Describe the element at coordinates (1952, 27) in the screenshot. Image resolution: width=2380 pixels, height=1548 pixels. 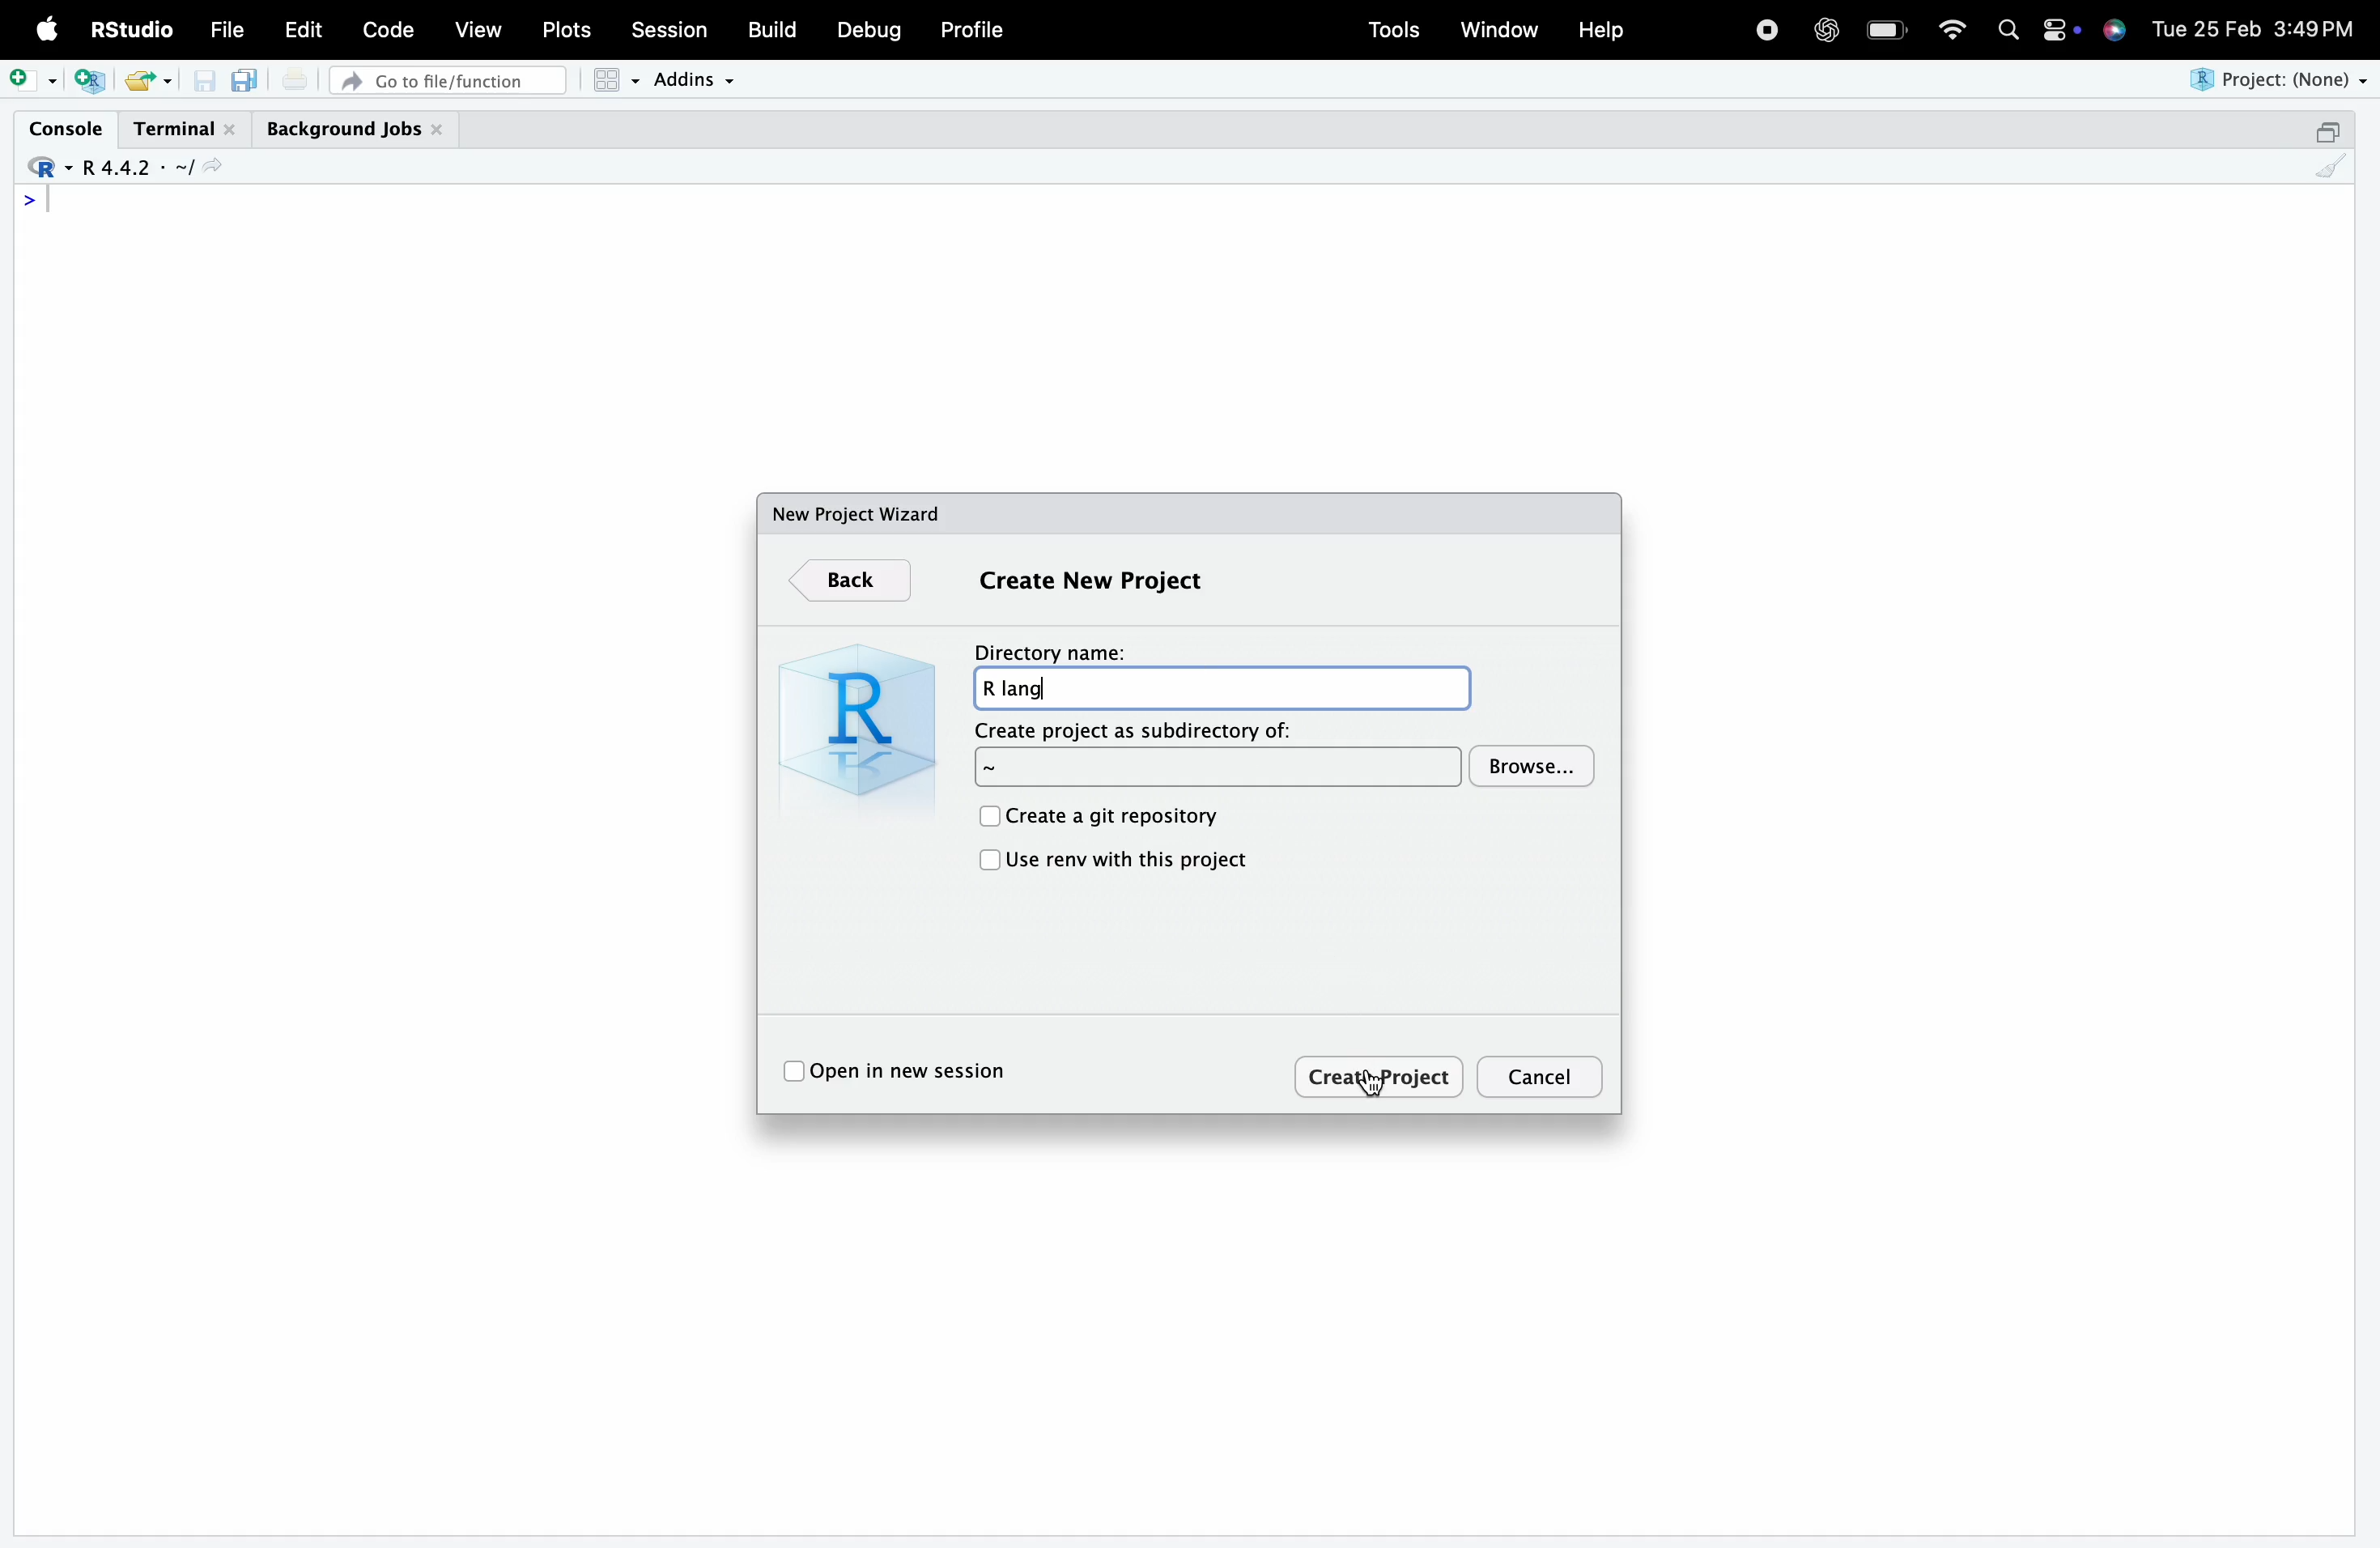
I see `wifi` at that location.